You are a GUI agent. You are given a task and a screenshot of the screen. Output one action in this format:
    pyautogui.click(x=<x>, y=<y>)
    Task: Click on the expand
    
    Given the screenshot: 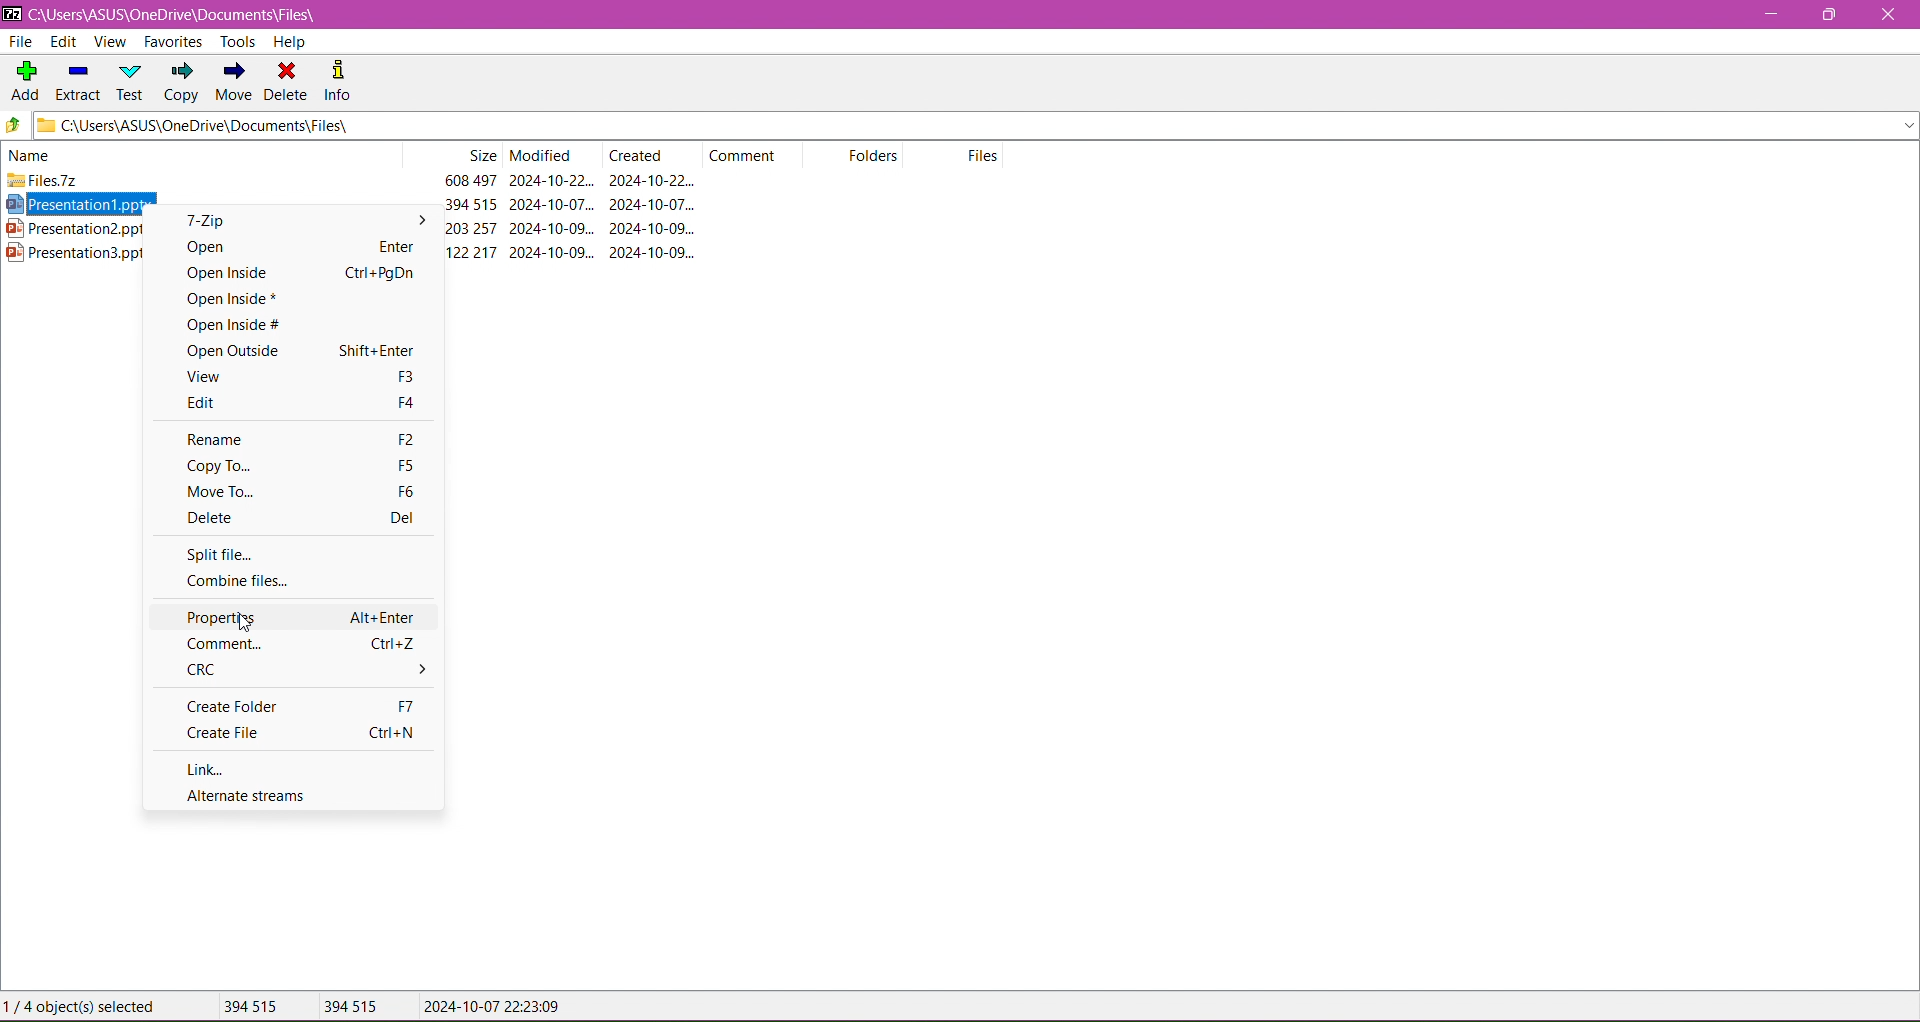 What is the action you would take?
    pyautogui.click(x=1908, y=125)
    